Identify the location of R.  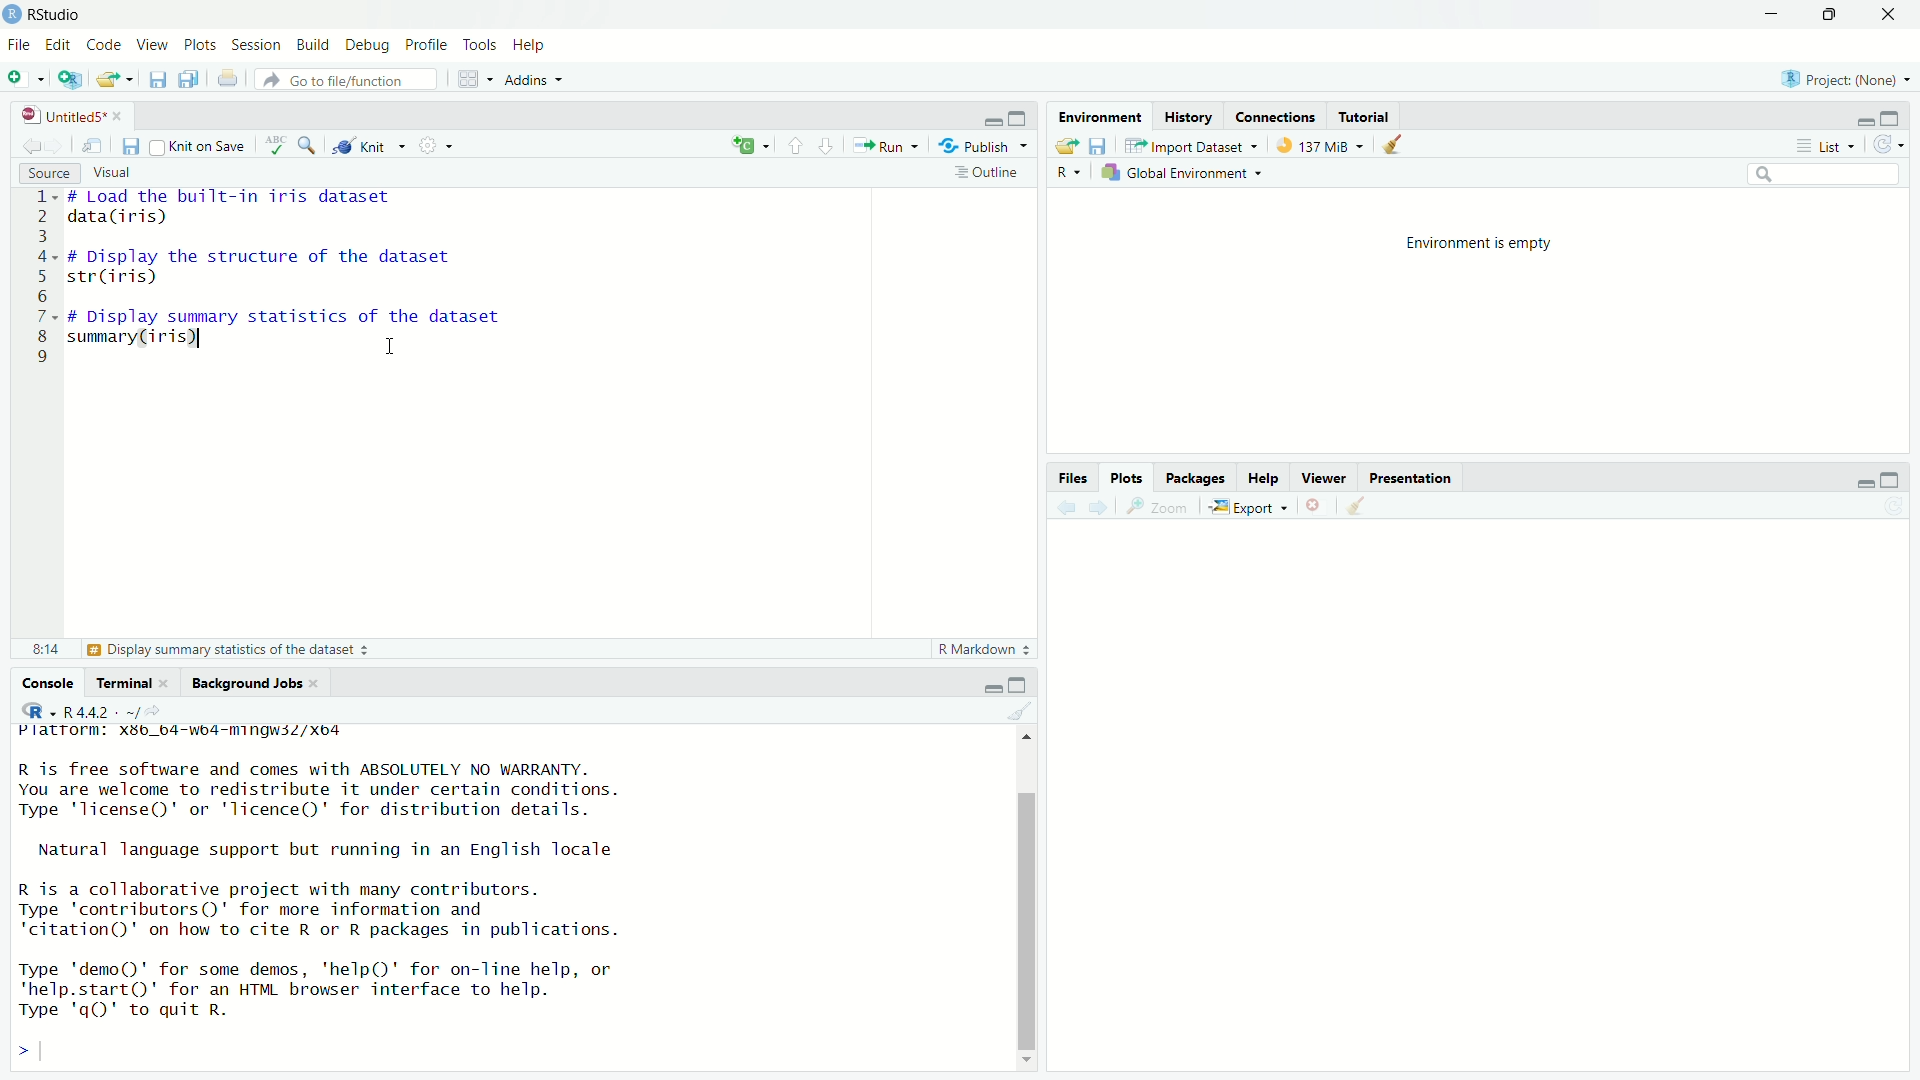
(1069, 172).